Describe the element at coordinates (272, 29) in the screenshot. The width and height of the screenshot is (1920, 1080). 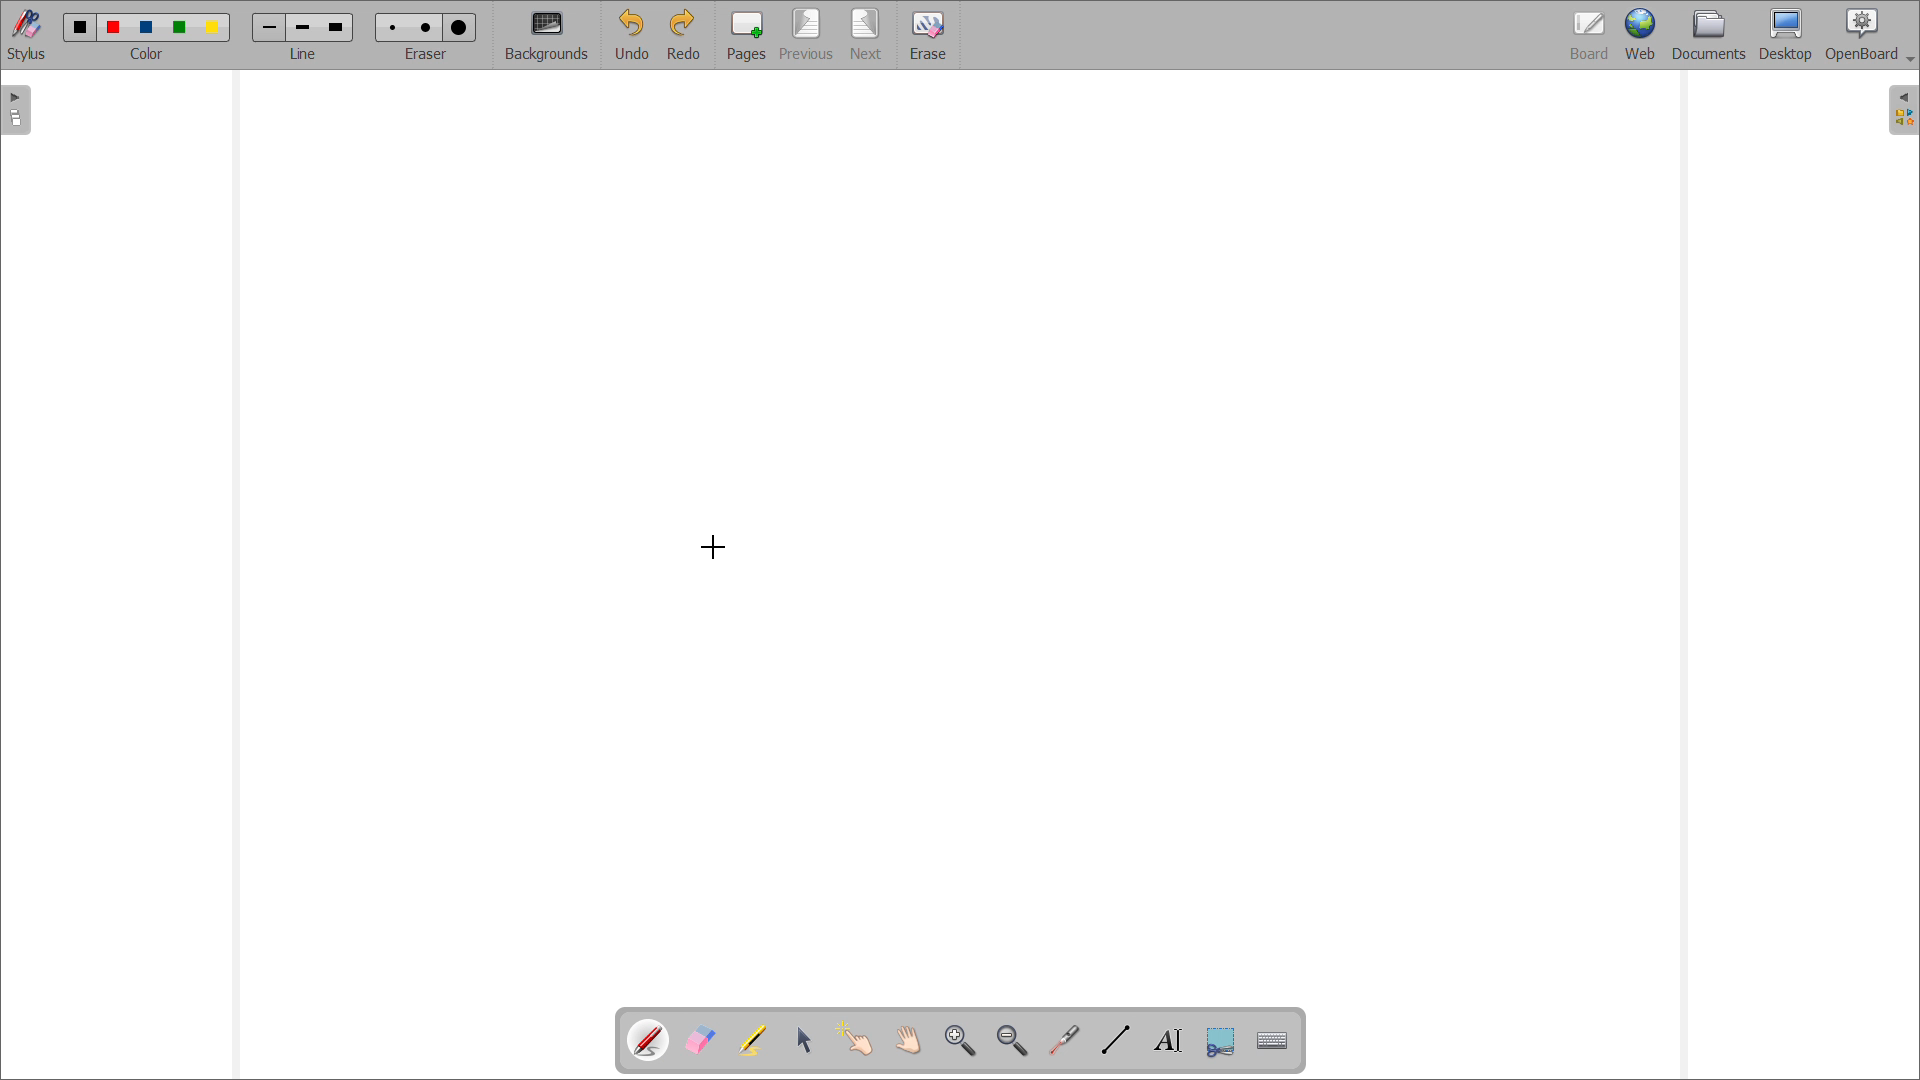
I see `line width size` at that location.